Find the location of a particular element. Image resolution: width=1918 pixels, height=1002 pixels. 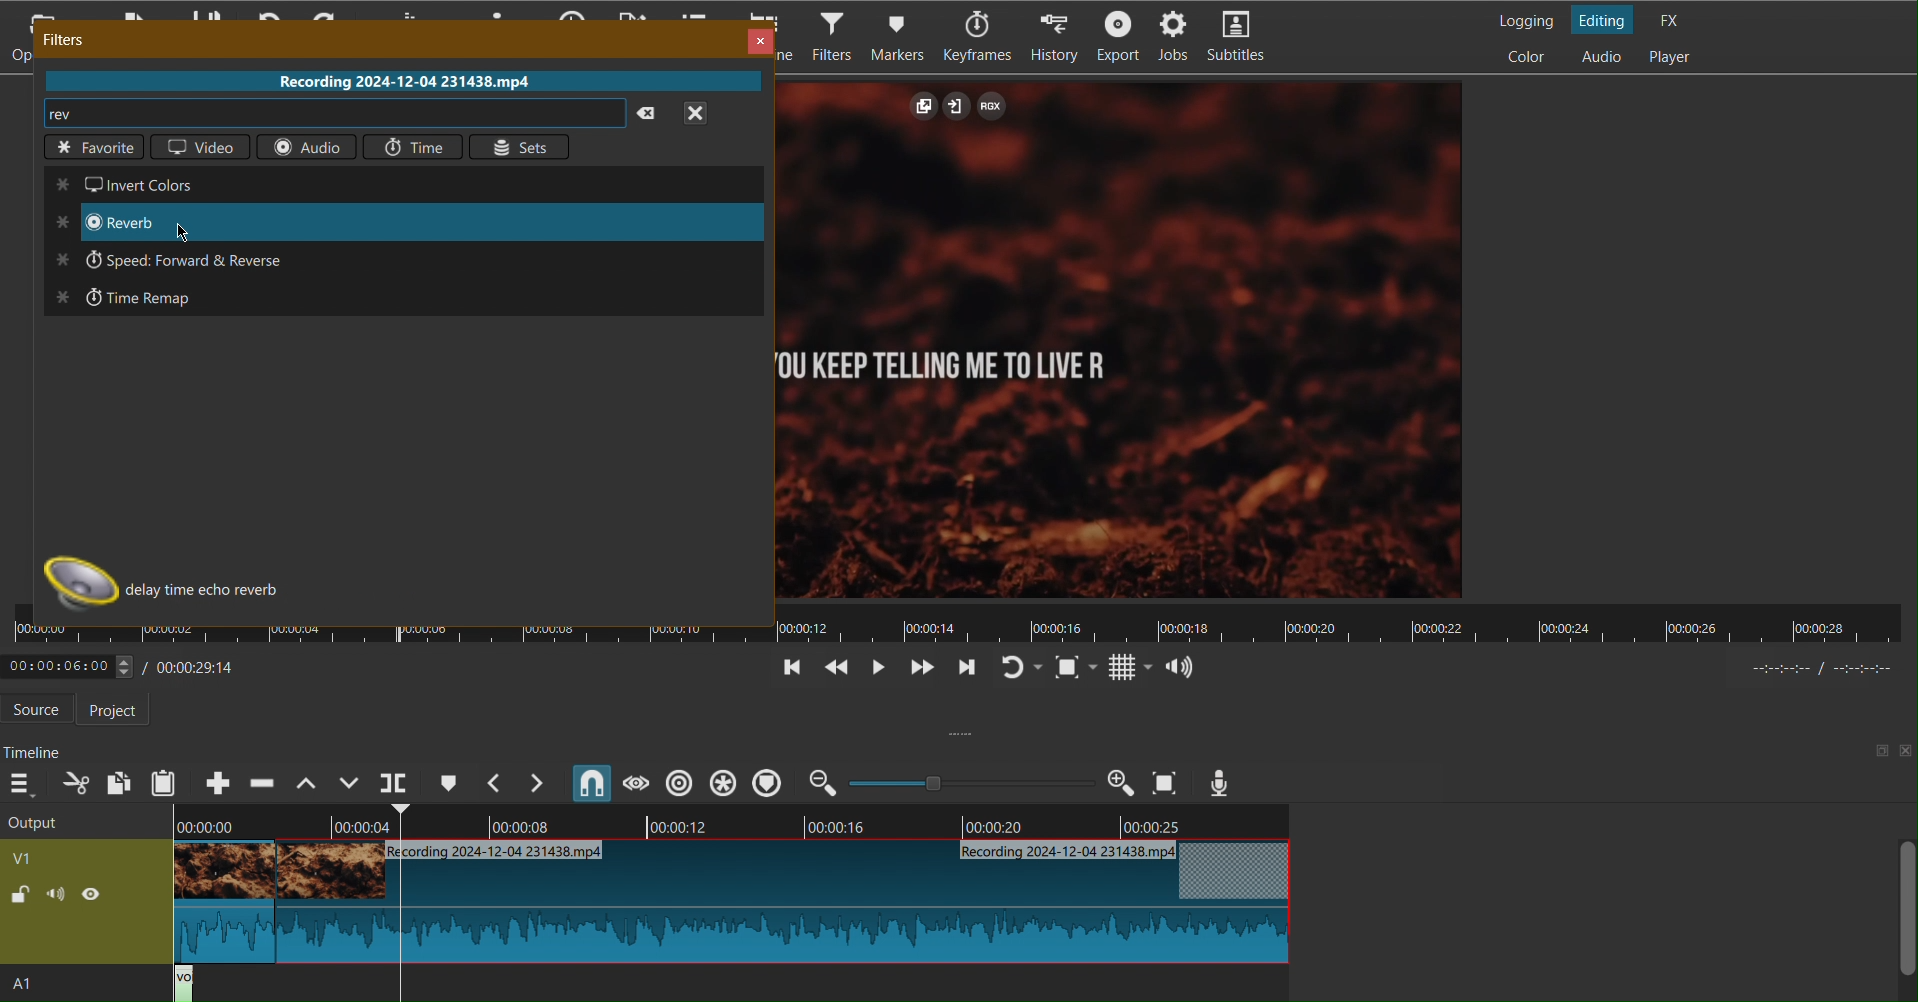

lock is located at coordinates (20, 897).